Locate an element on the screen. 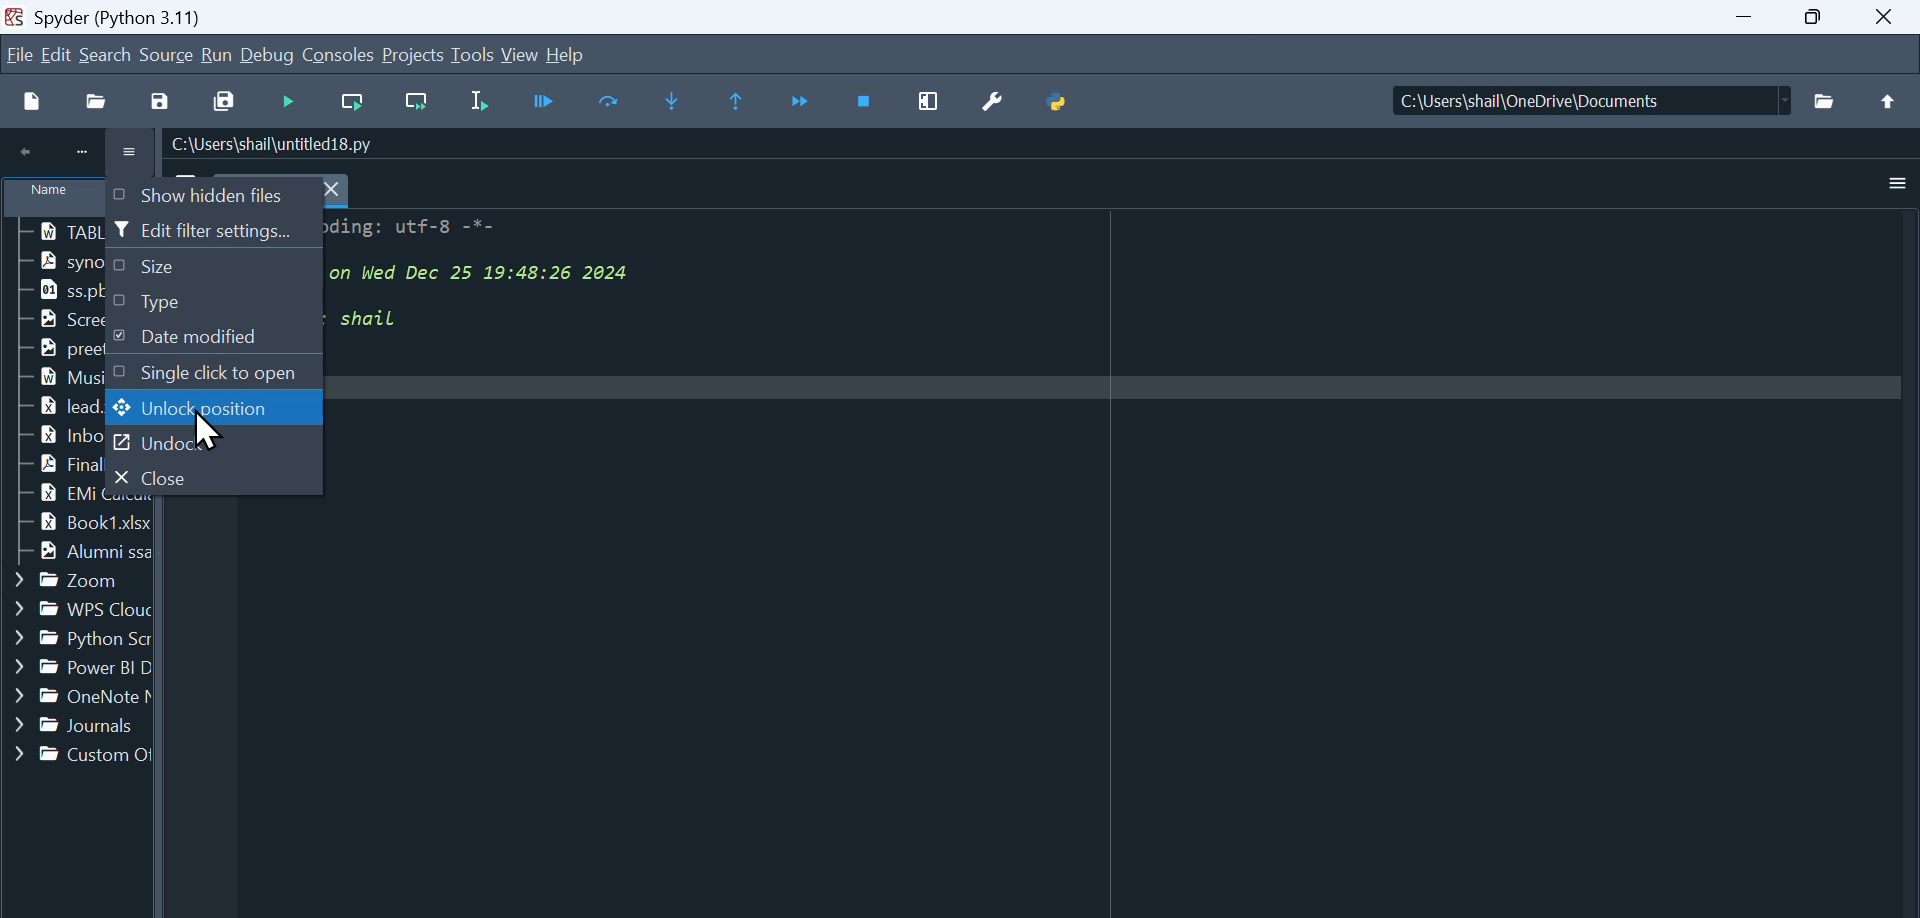 The height and width of the screenshot is (918, 1920). Music Rec.. is located at coordinates (47, 376).